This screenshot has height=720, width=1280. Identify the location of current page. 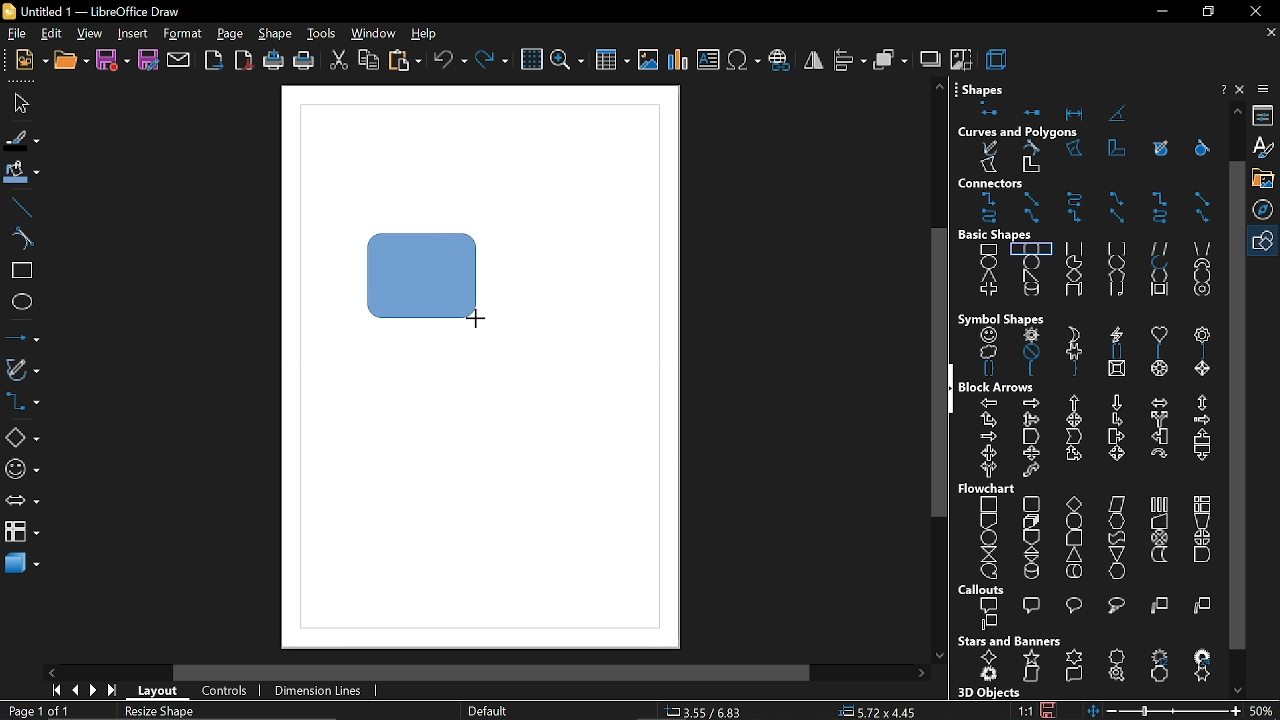
(38, 711).